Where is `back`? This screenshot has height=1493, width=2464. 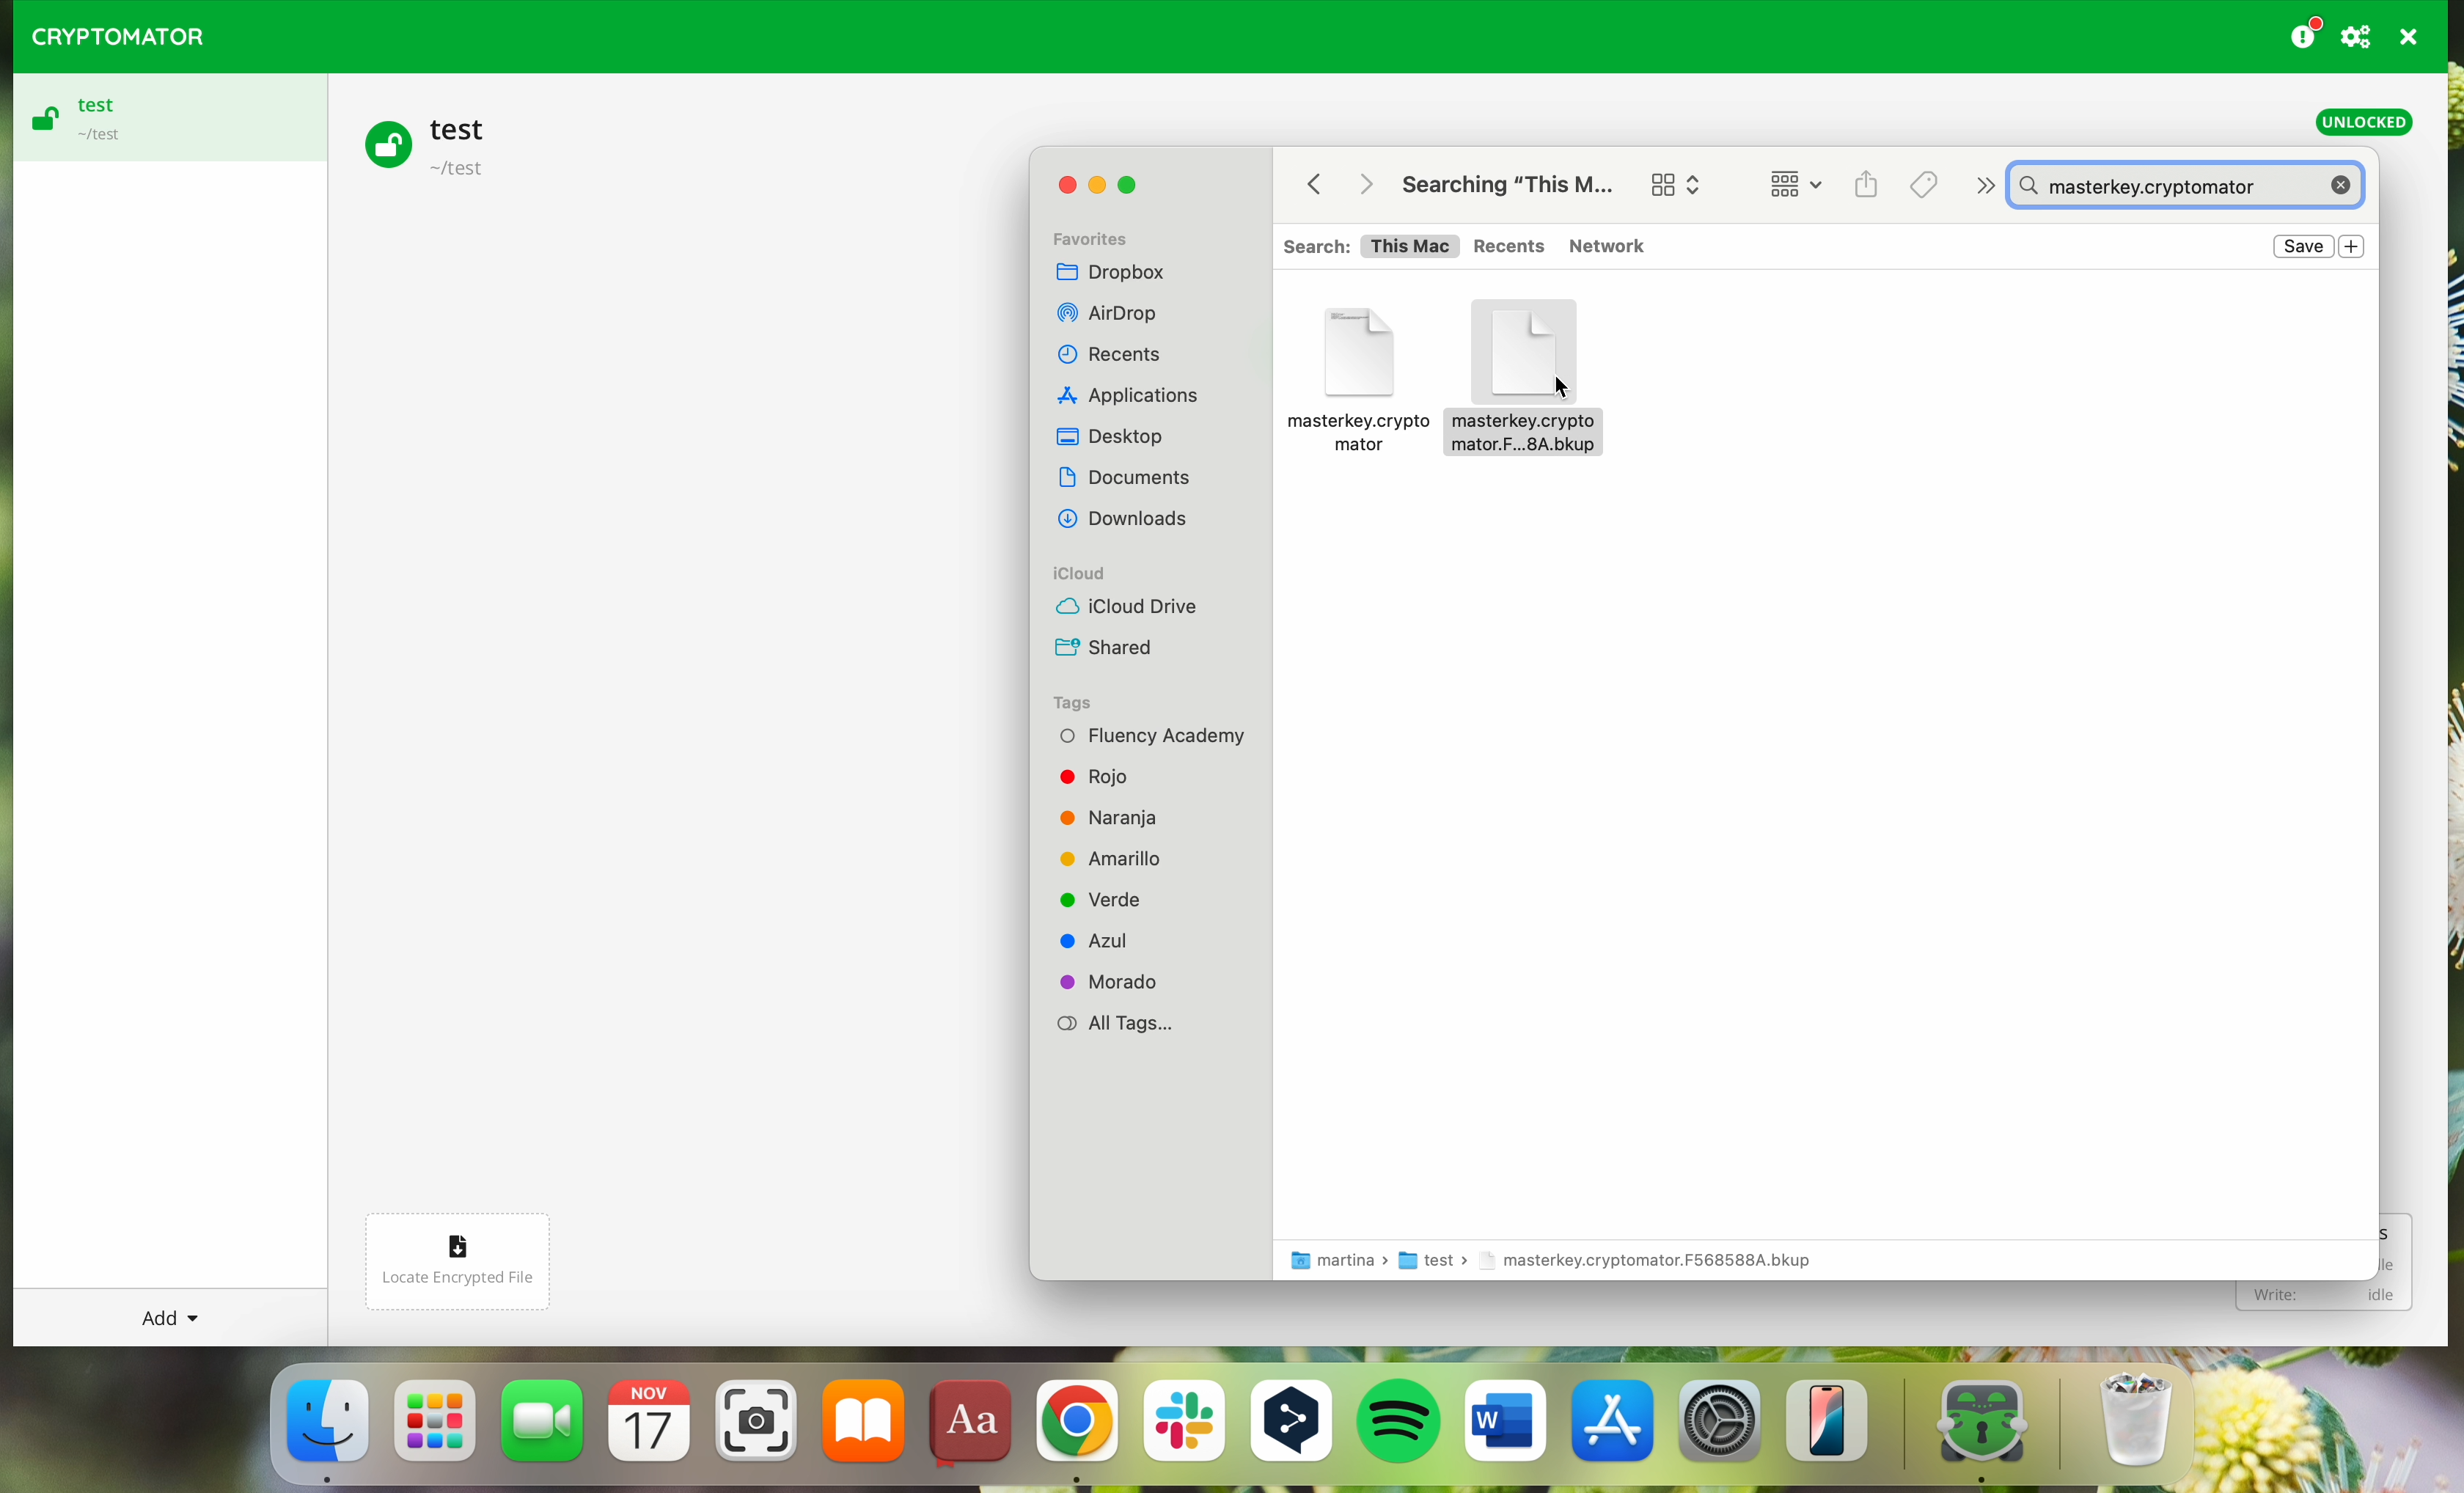
back is located at coordinates (1306, 183).